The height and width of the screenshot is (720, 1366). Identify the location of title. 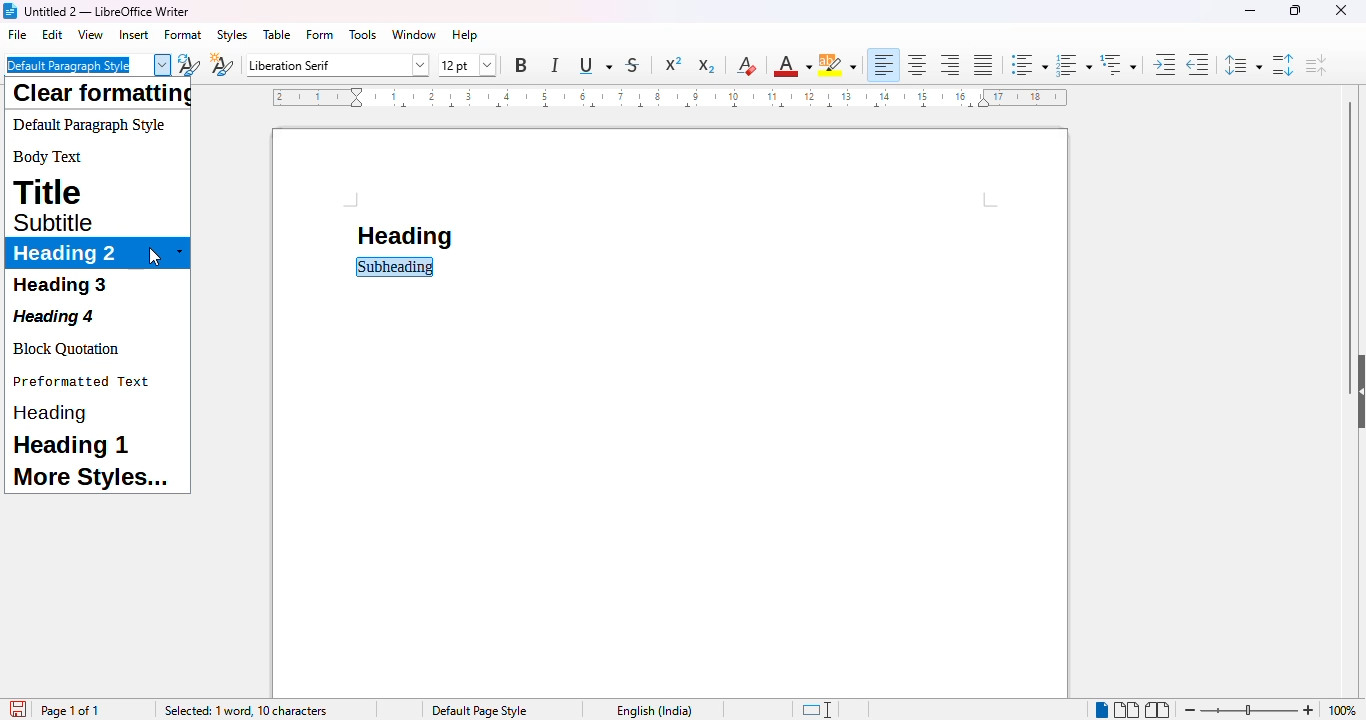
(107, 11).